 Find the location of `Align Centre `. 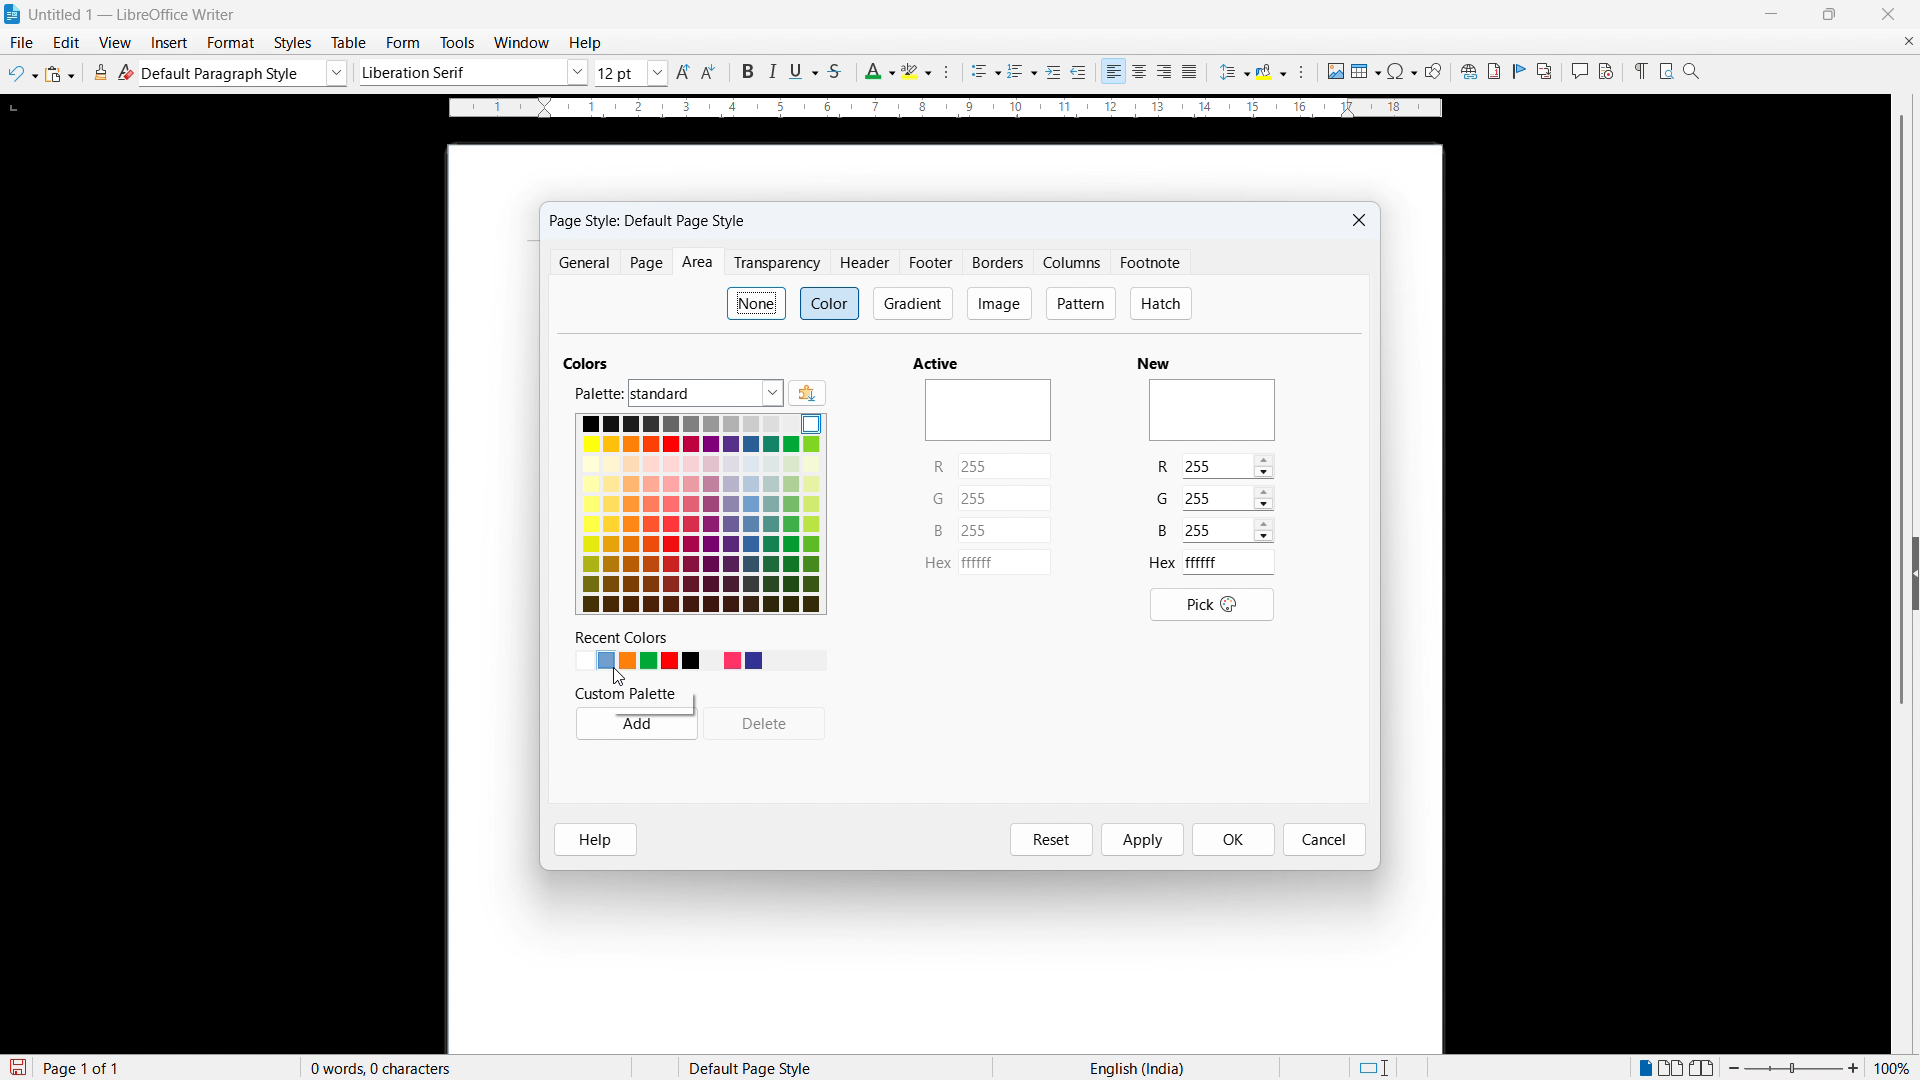

Align Centre  is located at coordinates (1140, 72).